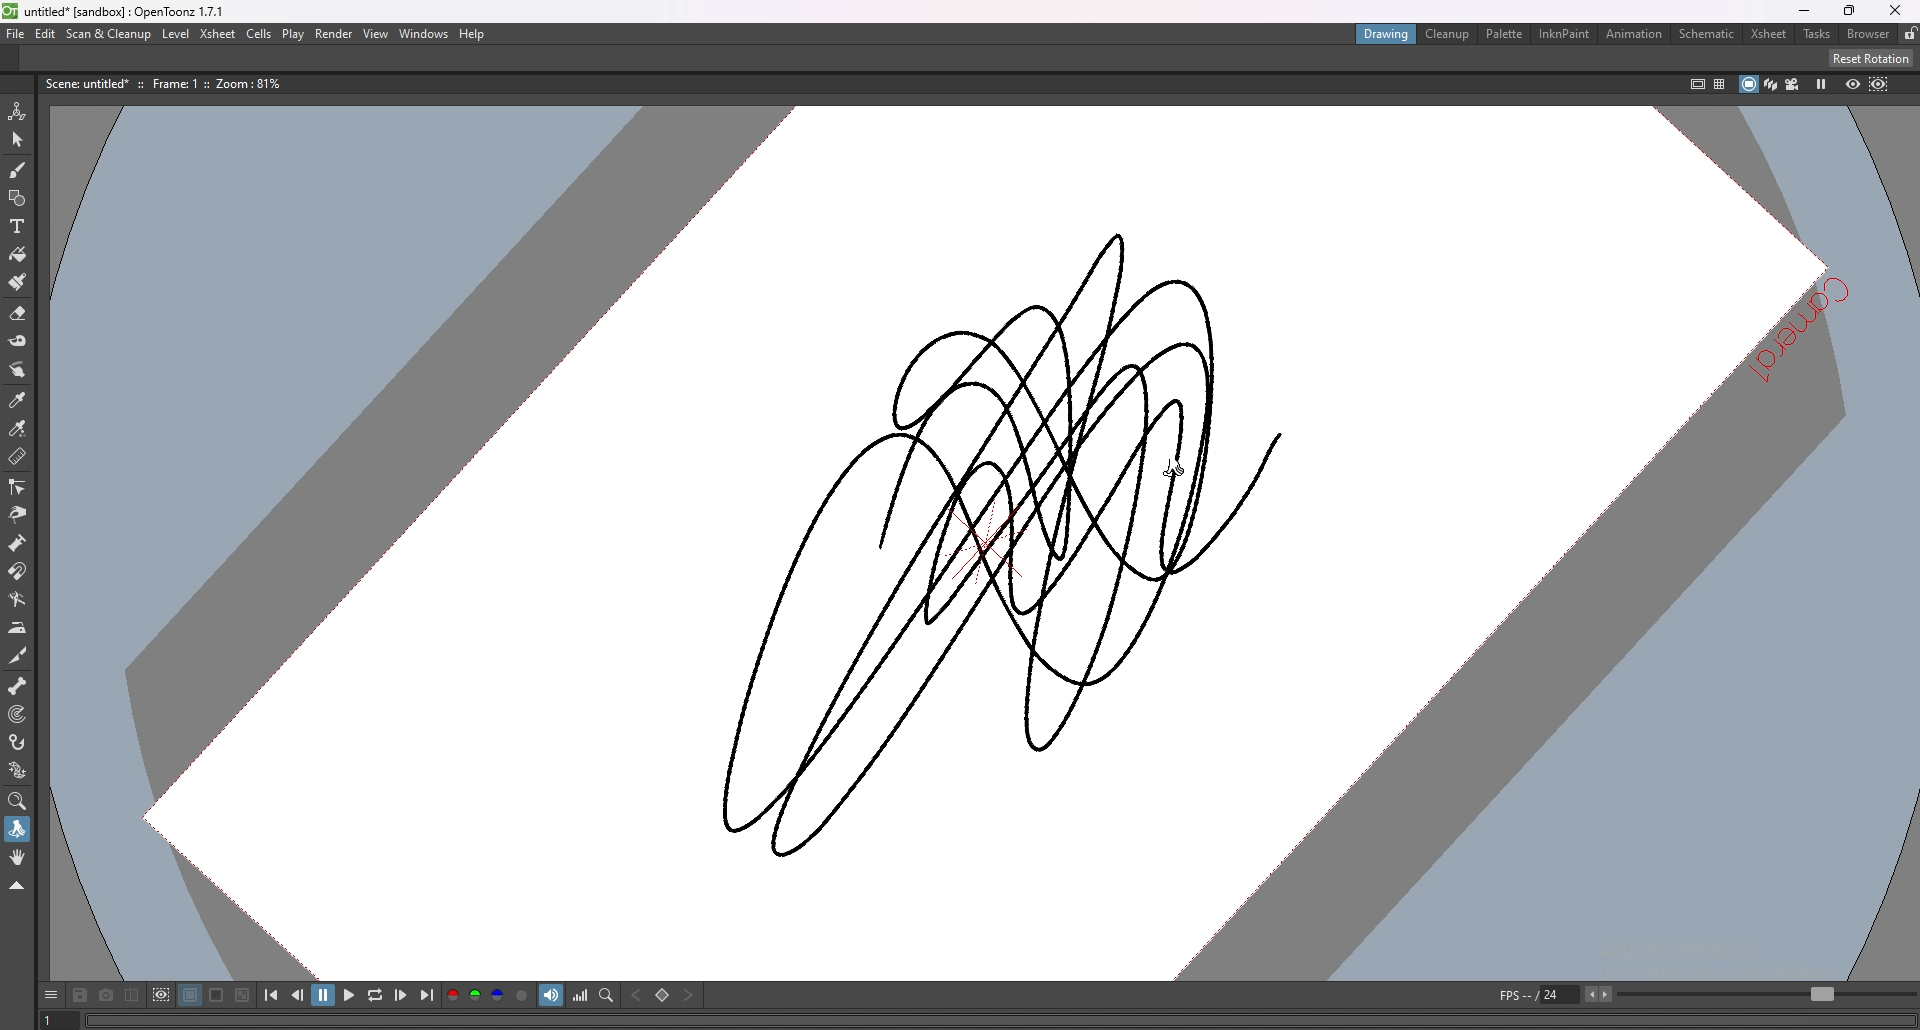 The image size is (1920, 1030). Describe the element at coordinates (374, 996) in the screenshot. I see `loop` at that location.